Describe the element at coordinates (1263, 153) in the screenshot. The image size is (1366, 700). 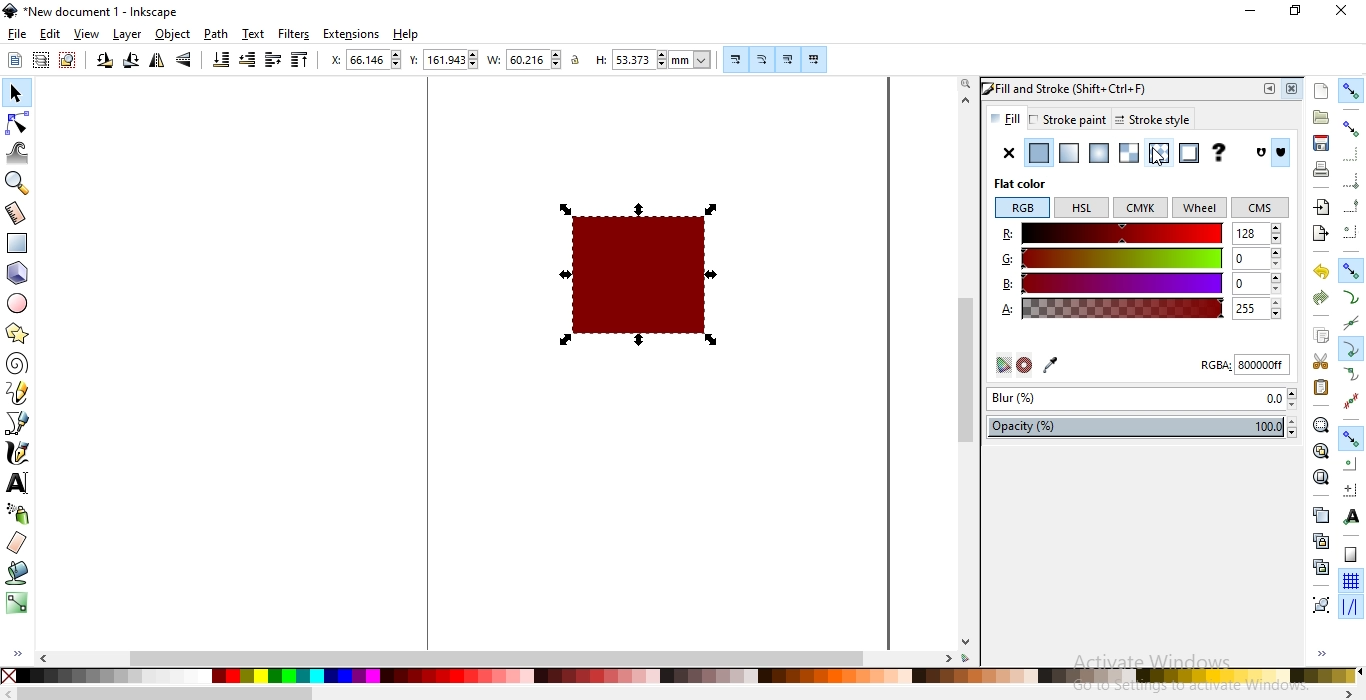
I see `icon` at that location.